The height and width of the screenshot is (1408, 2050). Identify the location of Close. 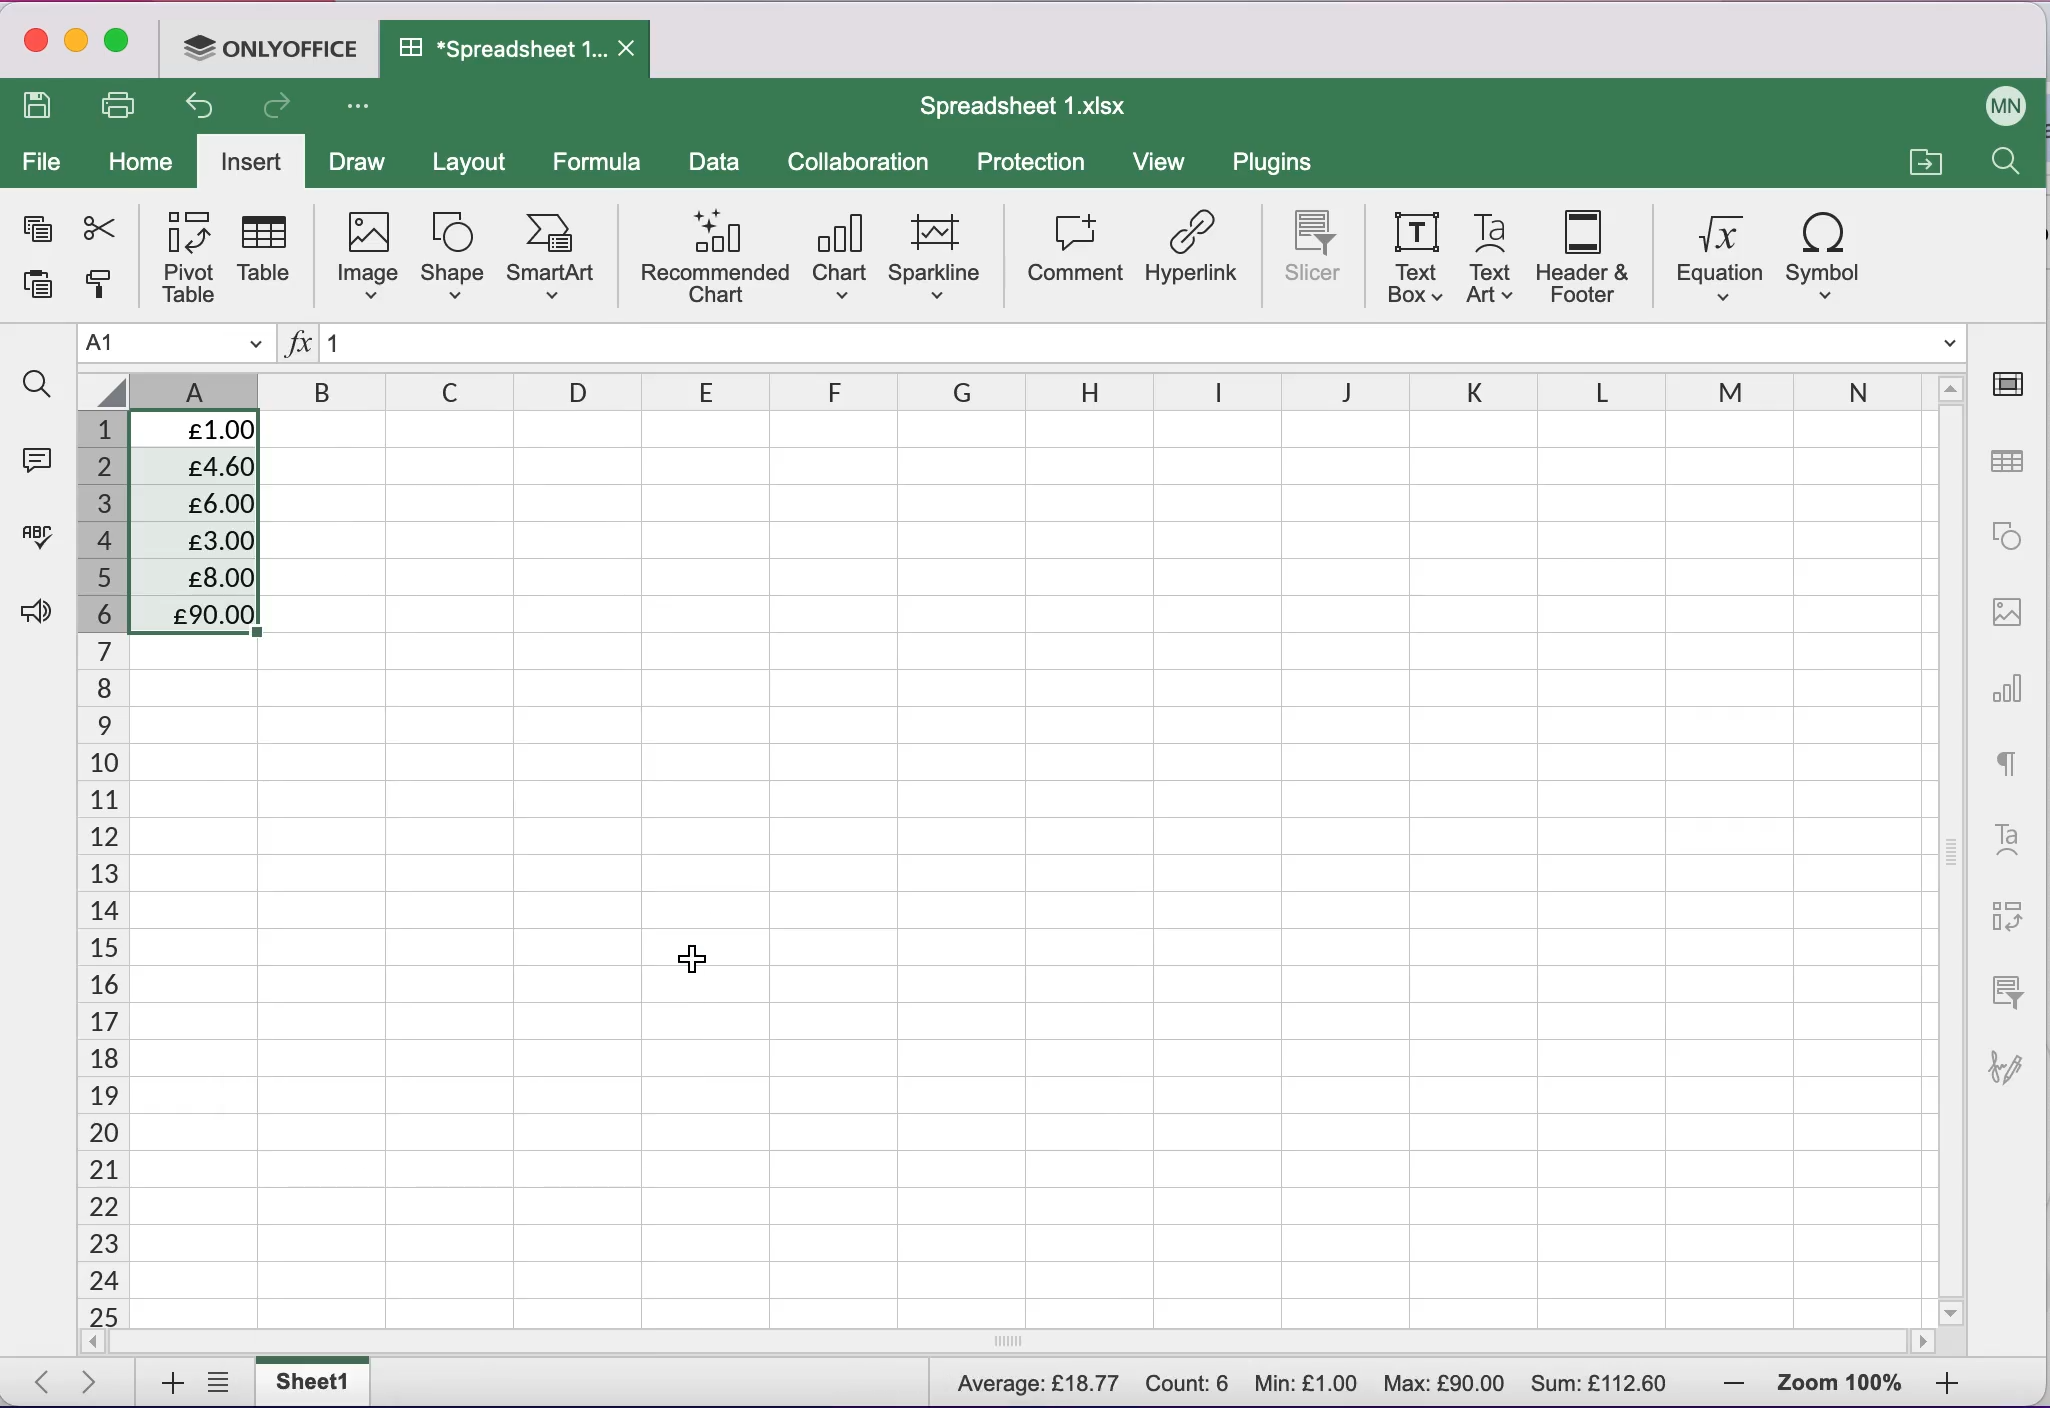
(634, 48).